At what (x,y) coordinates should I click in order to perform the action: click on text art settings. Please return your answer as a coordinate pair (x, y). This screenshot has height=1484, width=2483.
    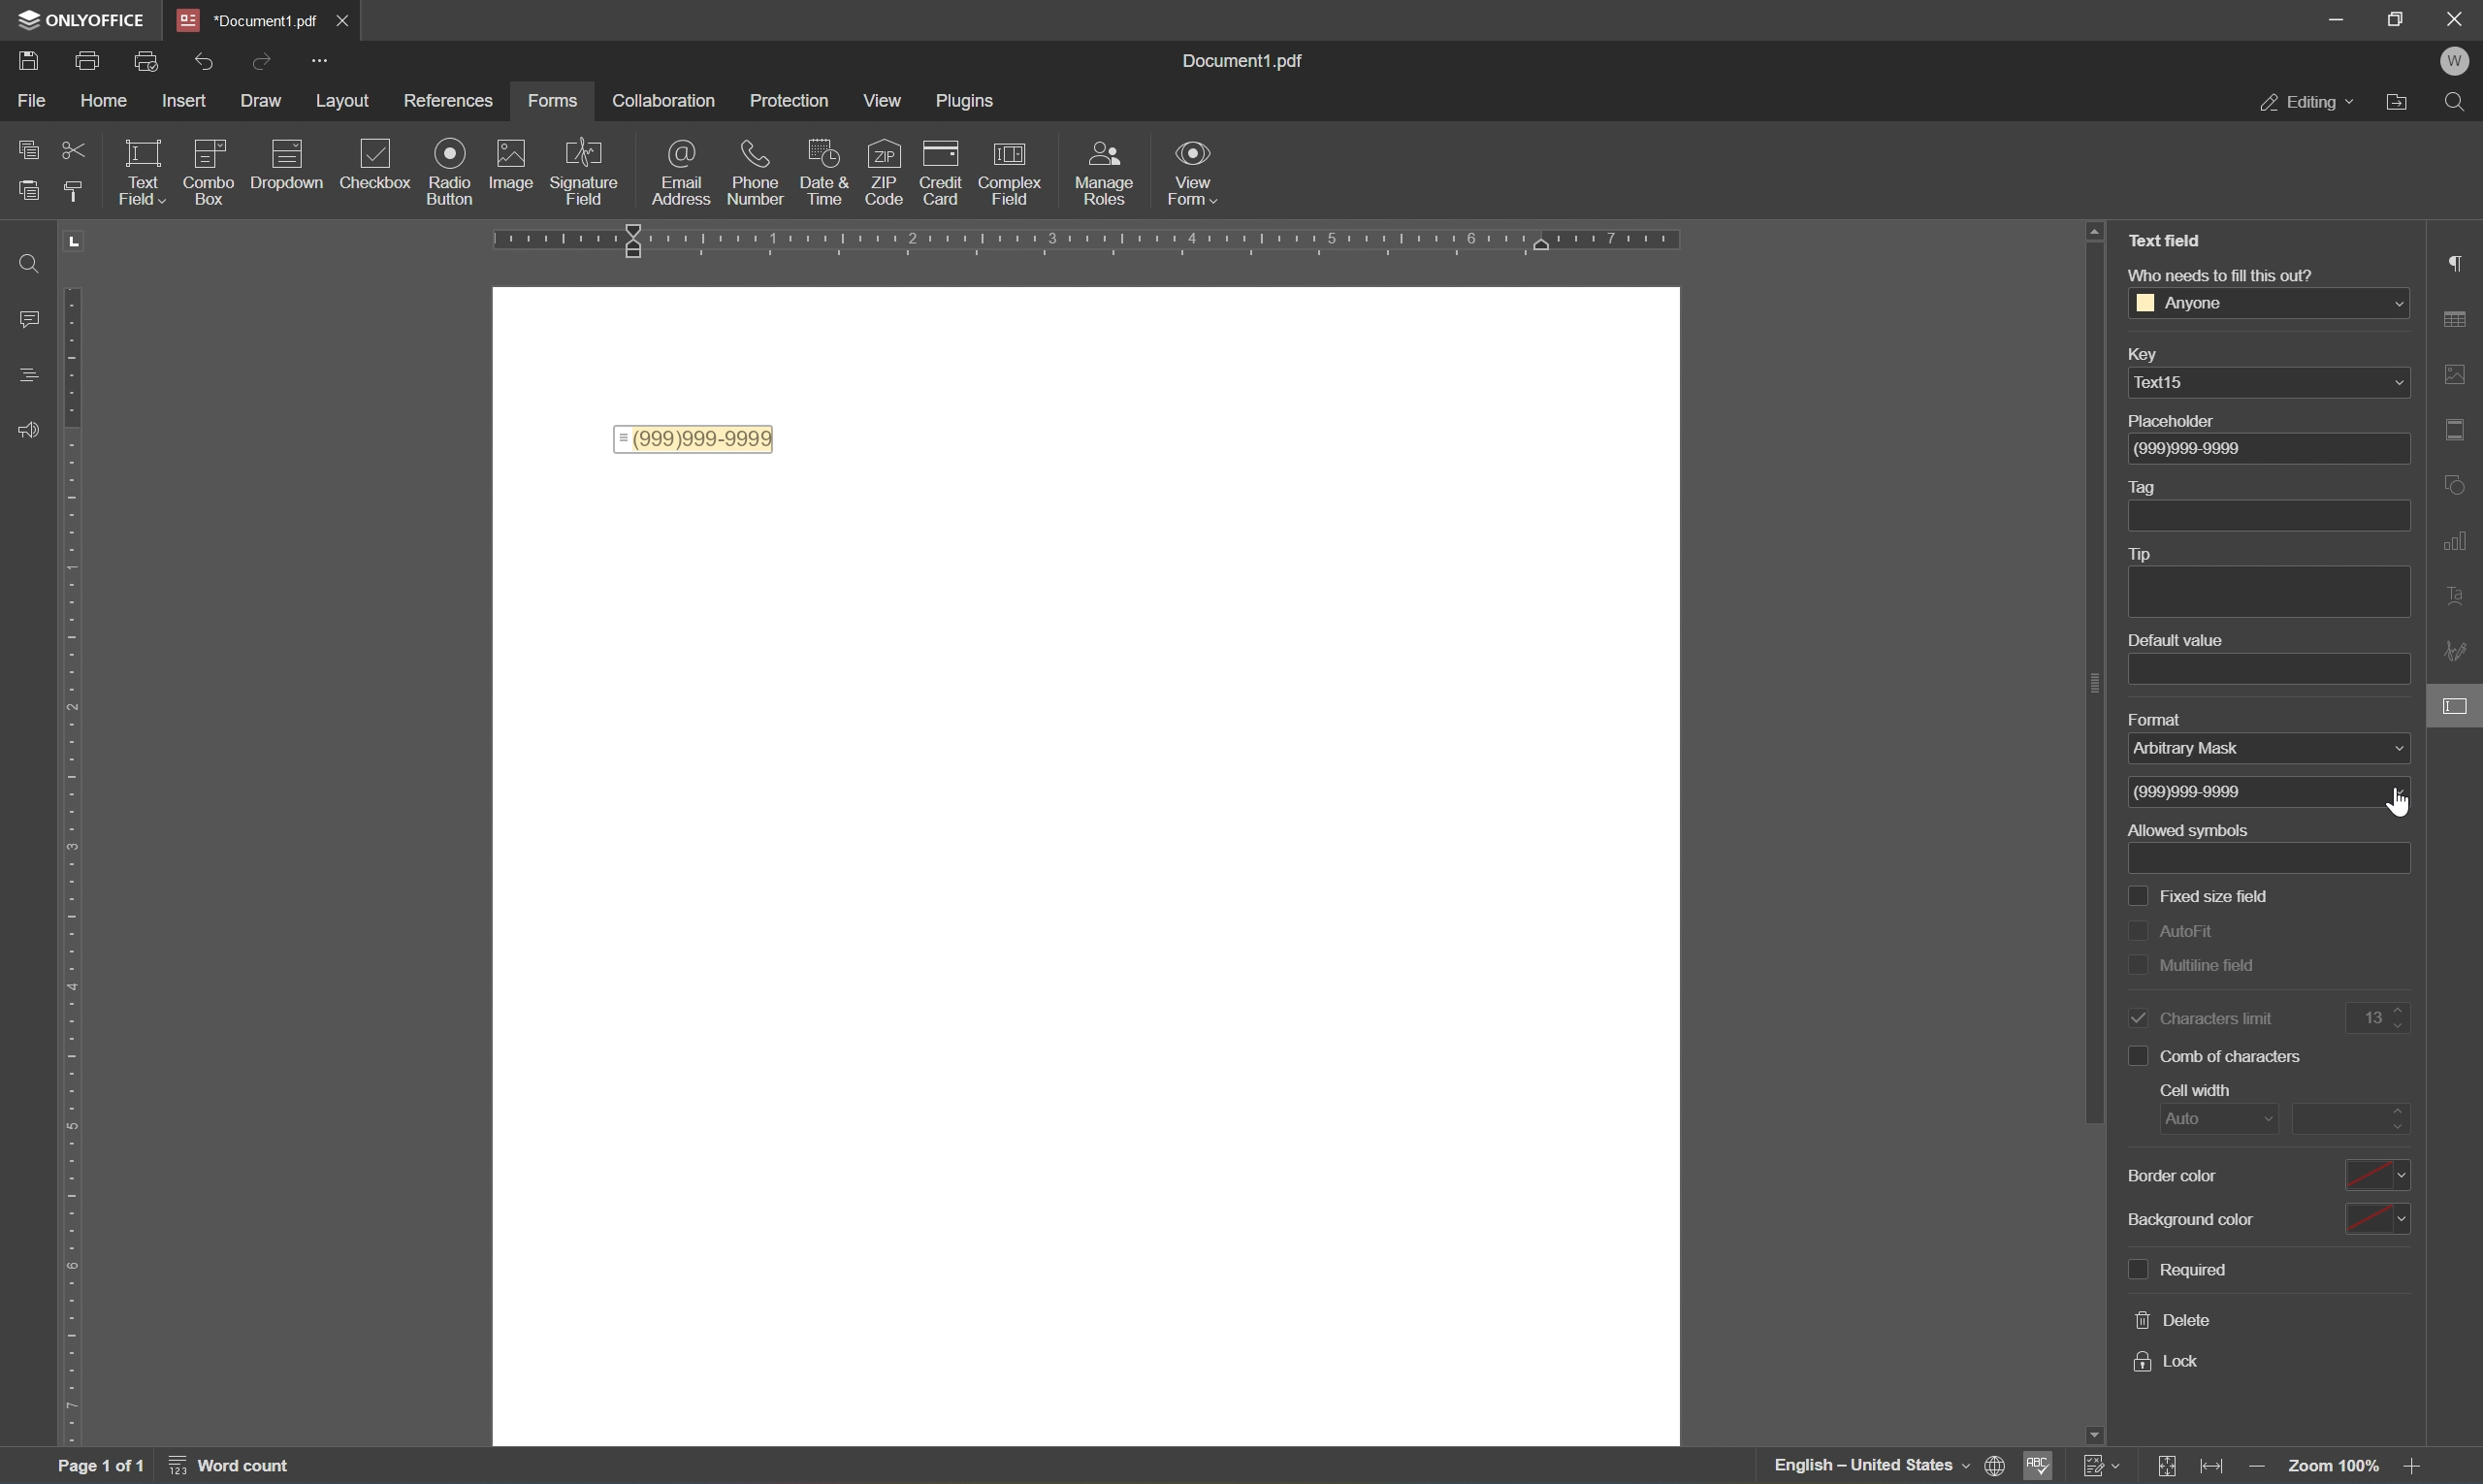
    Looking at the image, I should click on (2464, 593).